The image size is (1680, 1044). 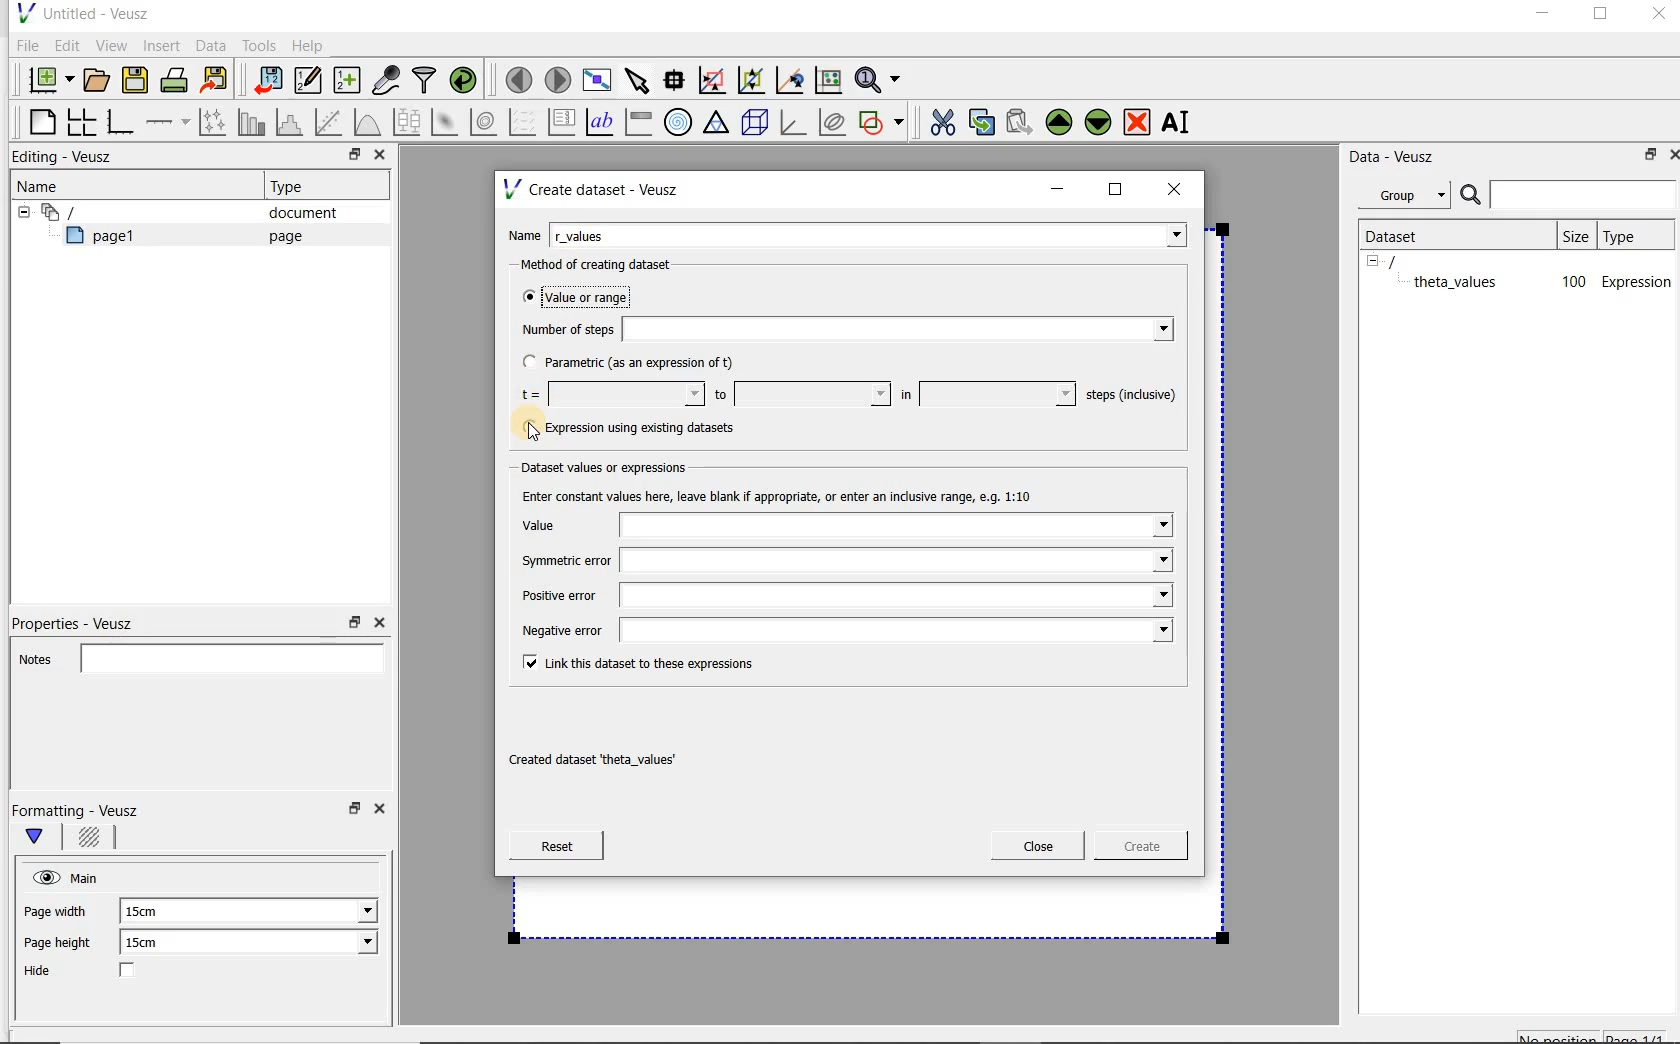 I want to click on size, so click(x=1574, y=233).